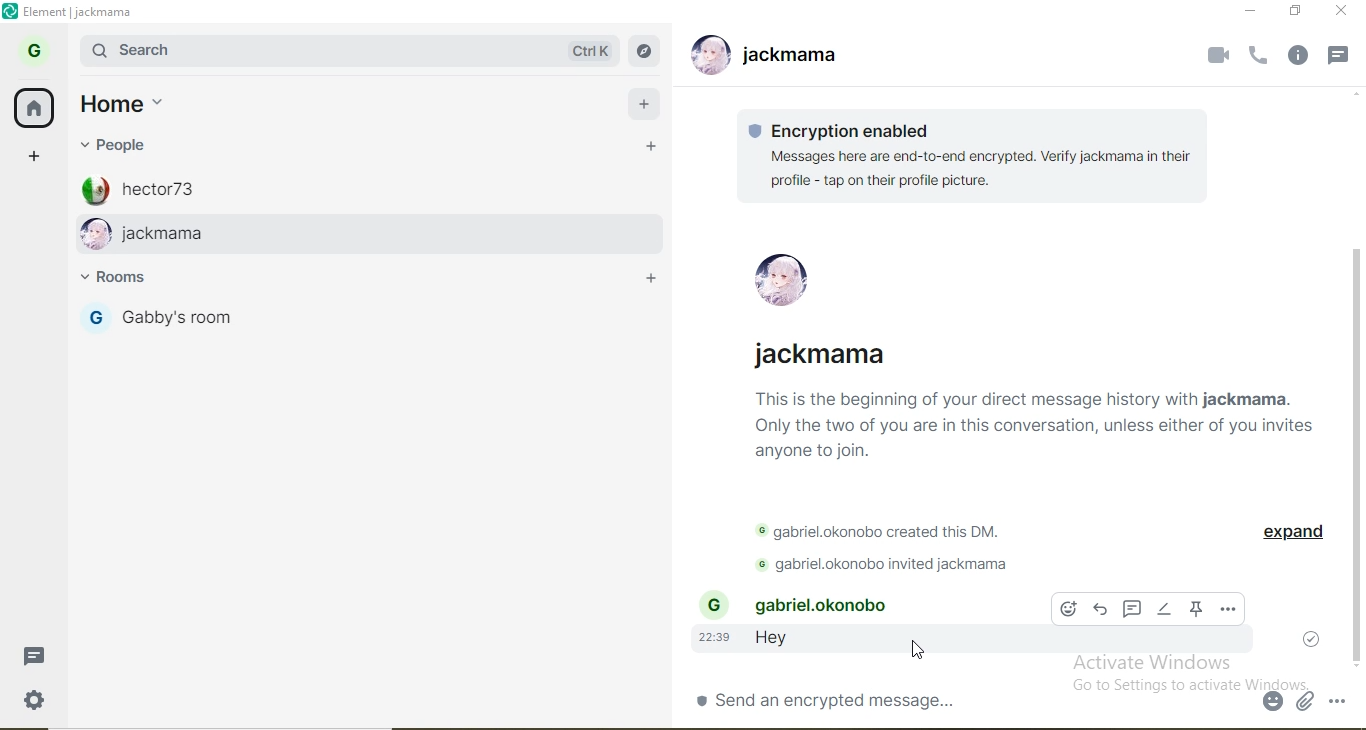 The image size is (1366, 730). I want to click on profile, so click(31, 55).